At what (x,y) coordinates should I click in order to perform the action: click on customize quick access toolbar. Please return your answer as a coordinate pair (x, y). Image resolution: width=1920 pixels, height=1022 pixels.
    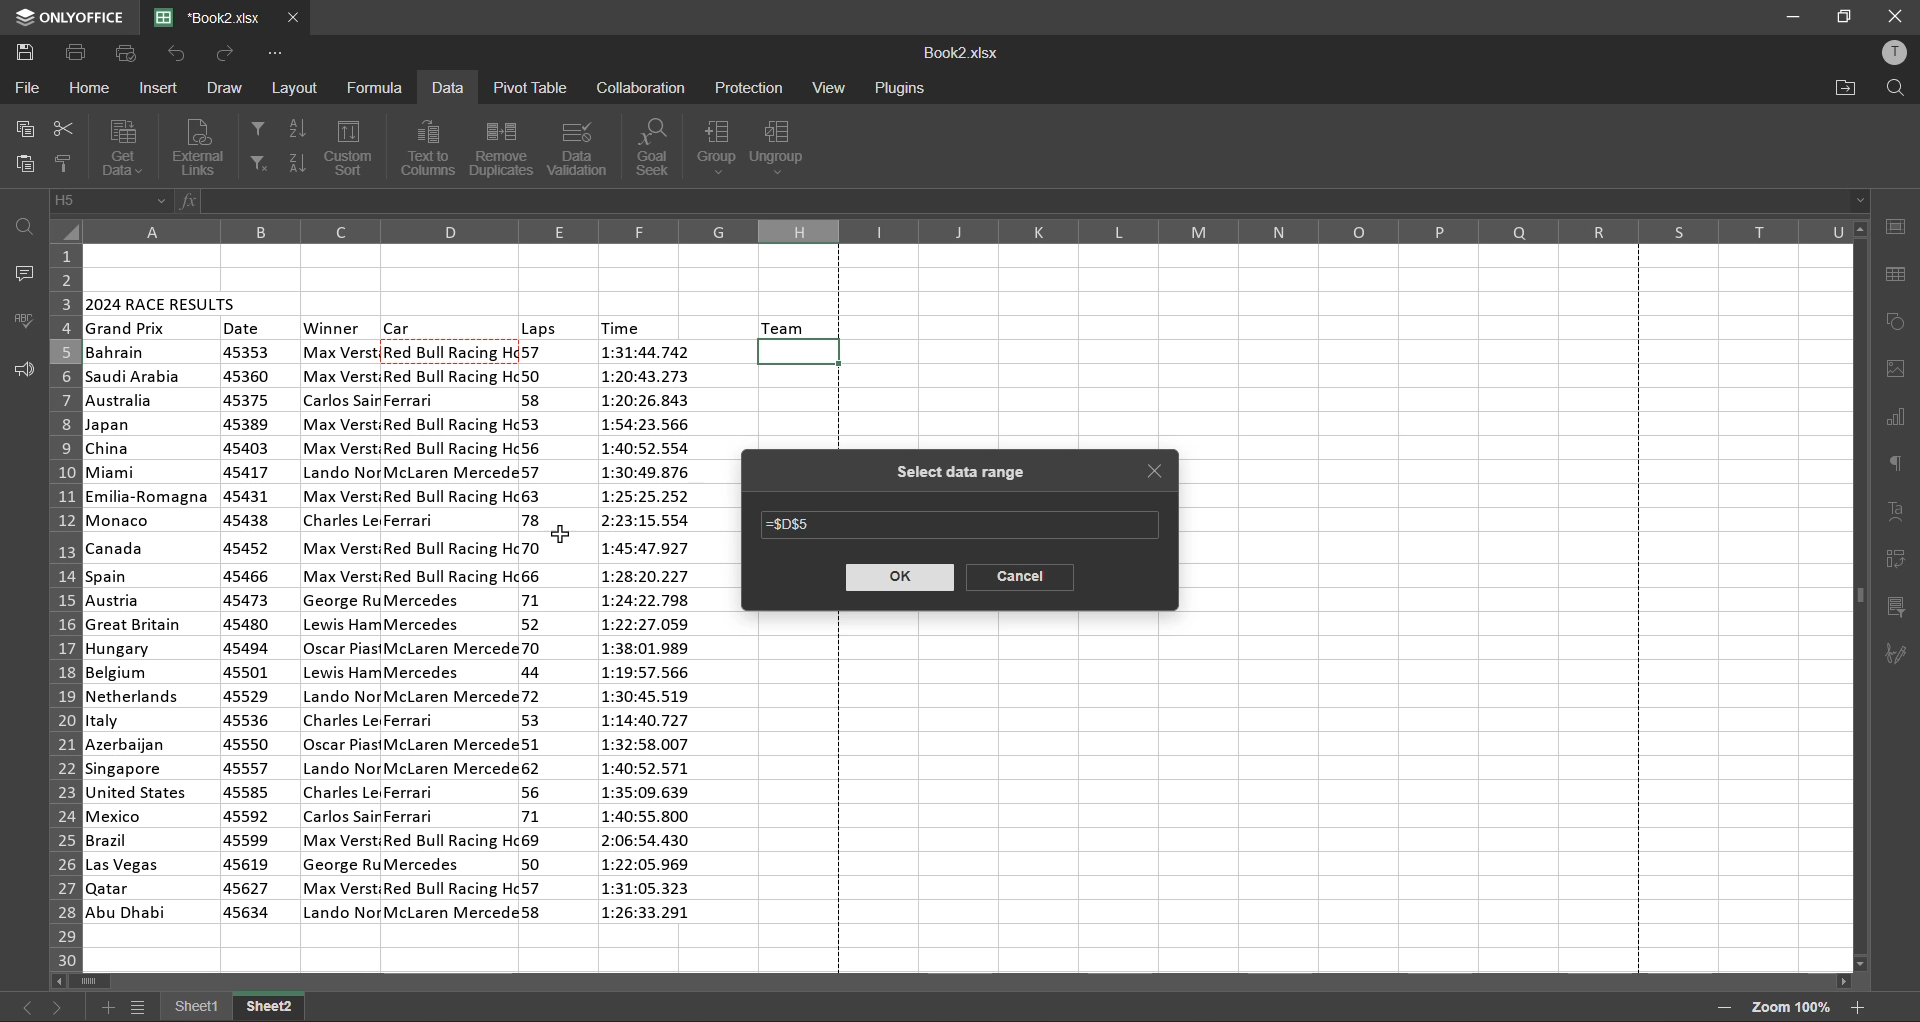
    Looking at the image, I should click on (273, 54).